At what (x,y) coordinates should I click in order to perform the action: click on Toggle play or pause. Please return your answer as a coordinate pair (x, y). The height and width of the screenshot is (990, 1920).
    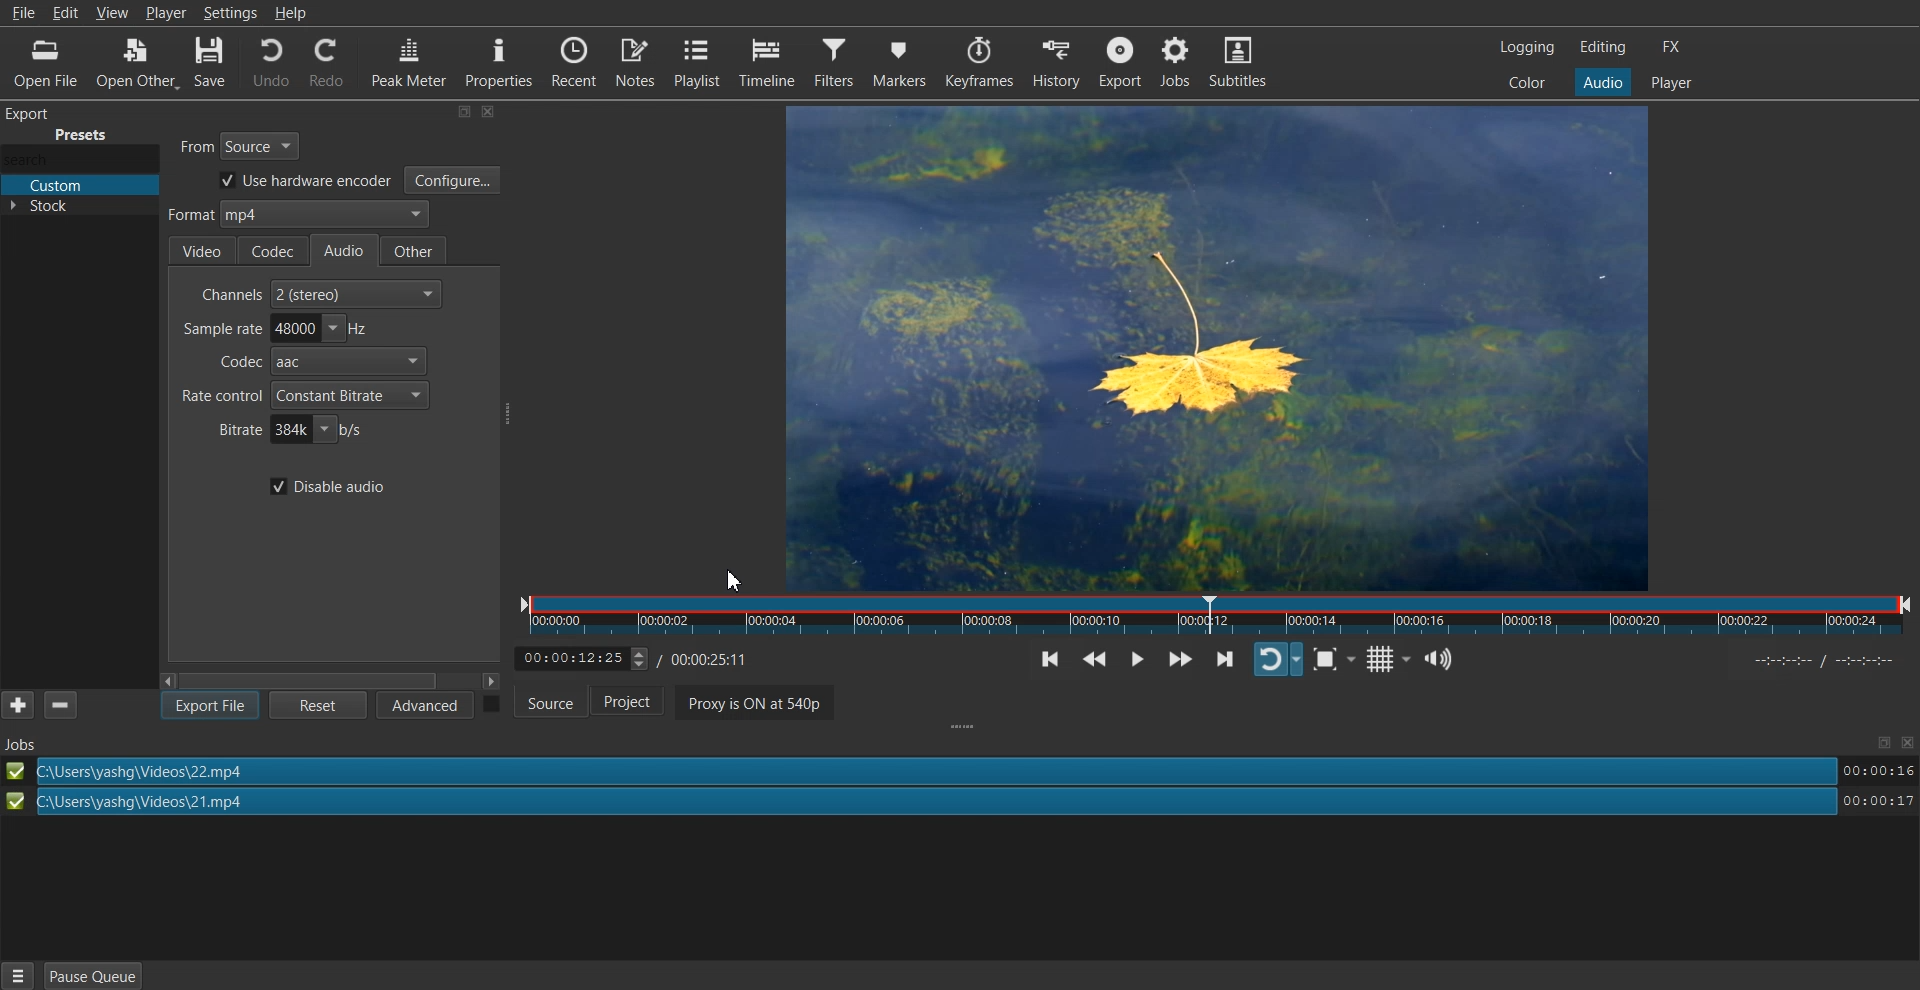
    Looking at the image, I should click on (1139, 662).